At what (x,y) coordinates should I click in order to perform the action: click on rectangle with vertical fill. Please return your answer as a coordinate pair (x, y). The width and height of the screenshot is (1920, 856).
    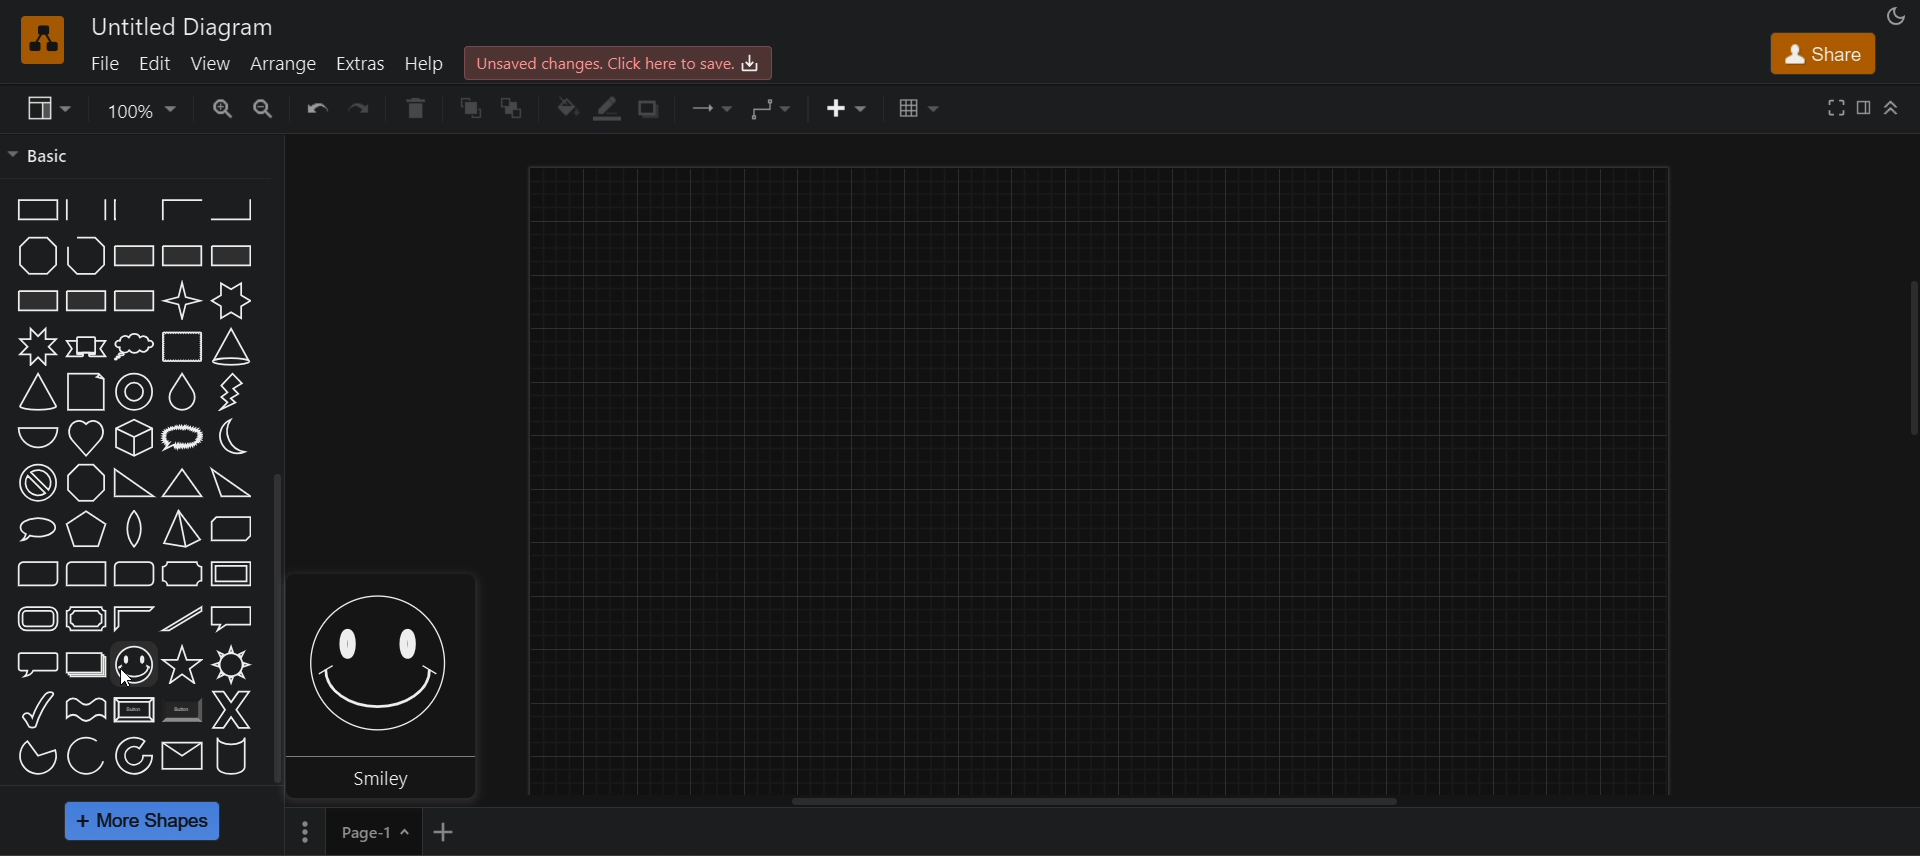
    Looking at the image, I should click on (35, 300).